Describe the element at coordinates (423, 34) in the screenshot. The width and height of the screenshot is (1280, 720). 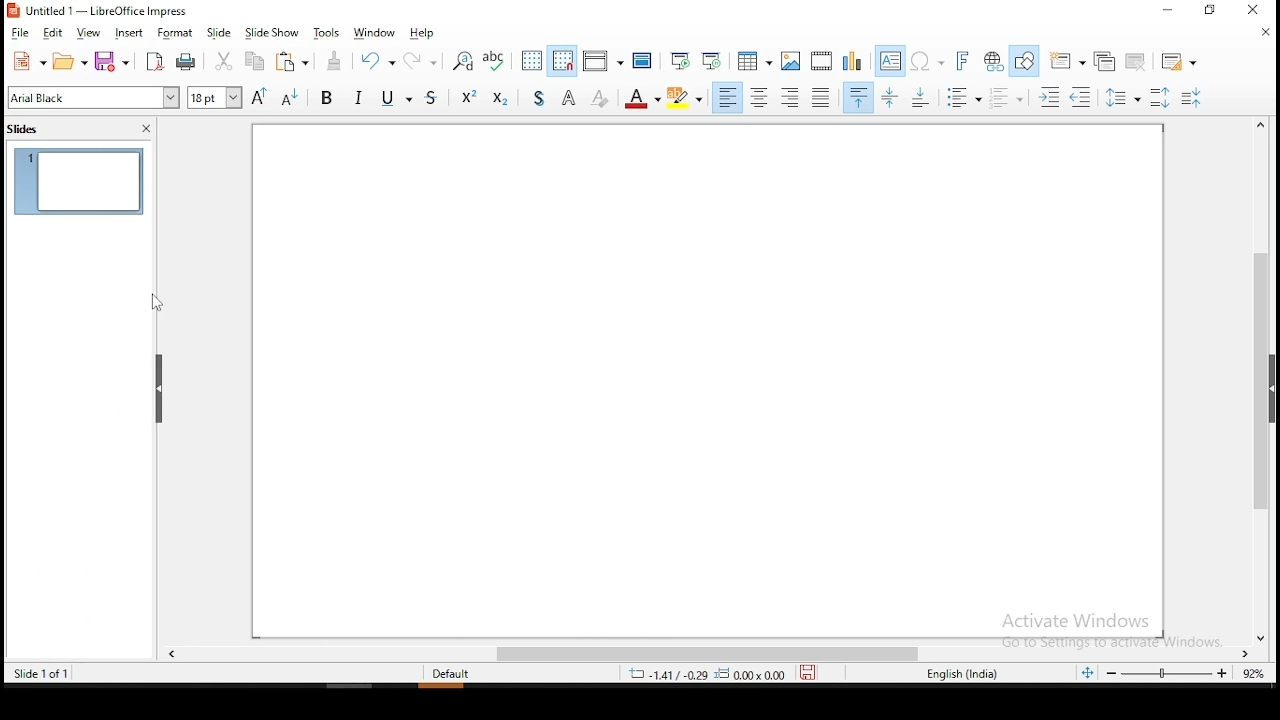
I see `help` at that location.